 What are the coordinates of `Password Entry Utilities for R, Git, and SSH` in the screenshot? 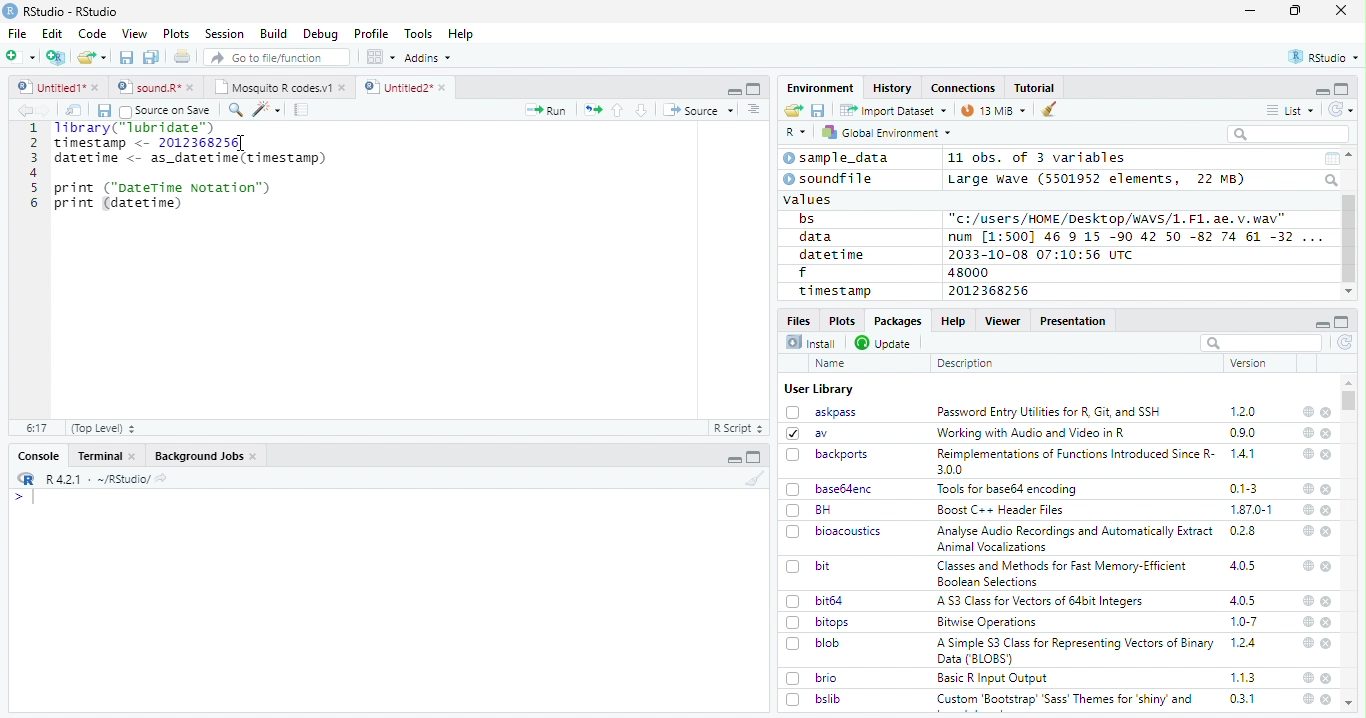 It's located at (1049, 412).